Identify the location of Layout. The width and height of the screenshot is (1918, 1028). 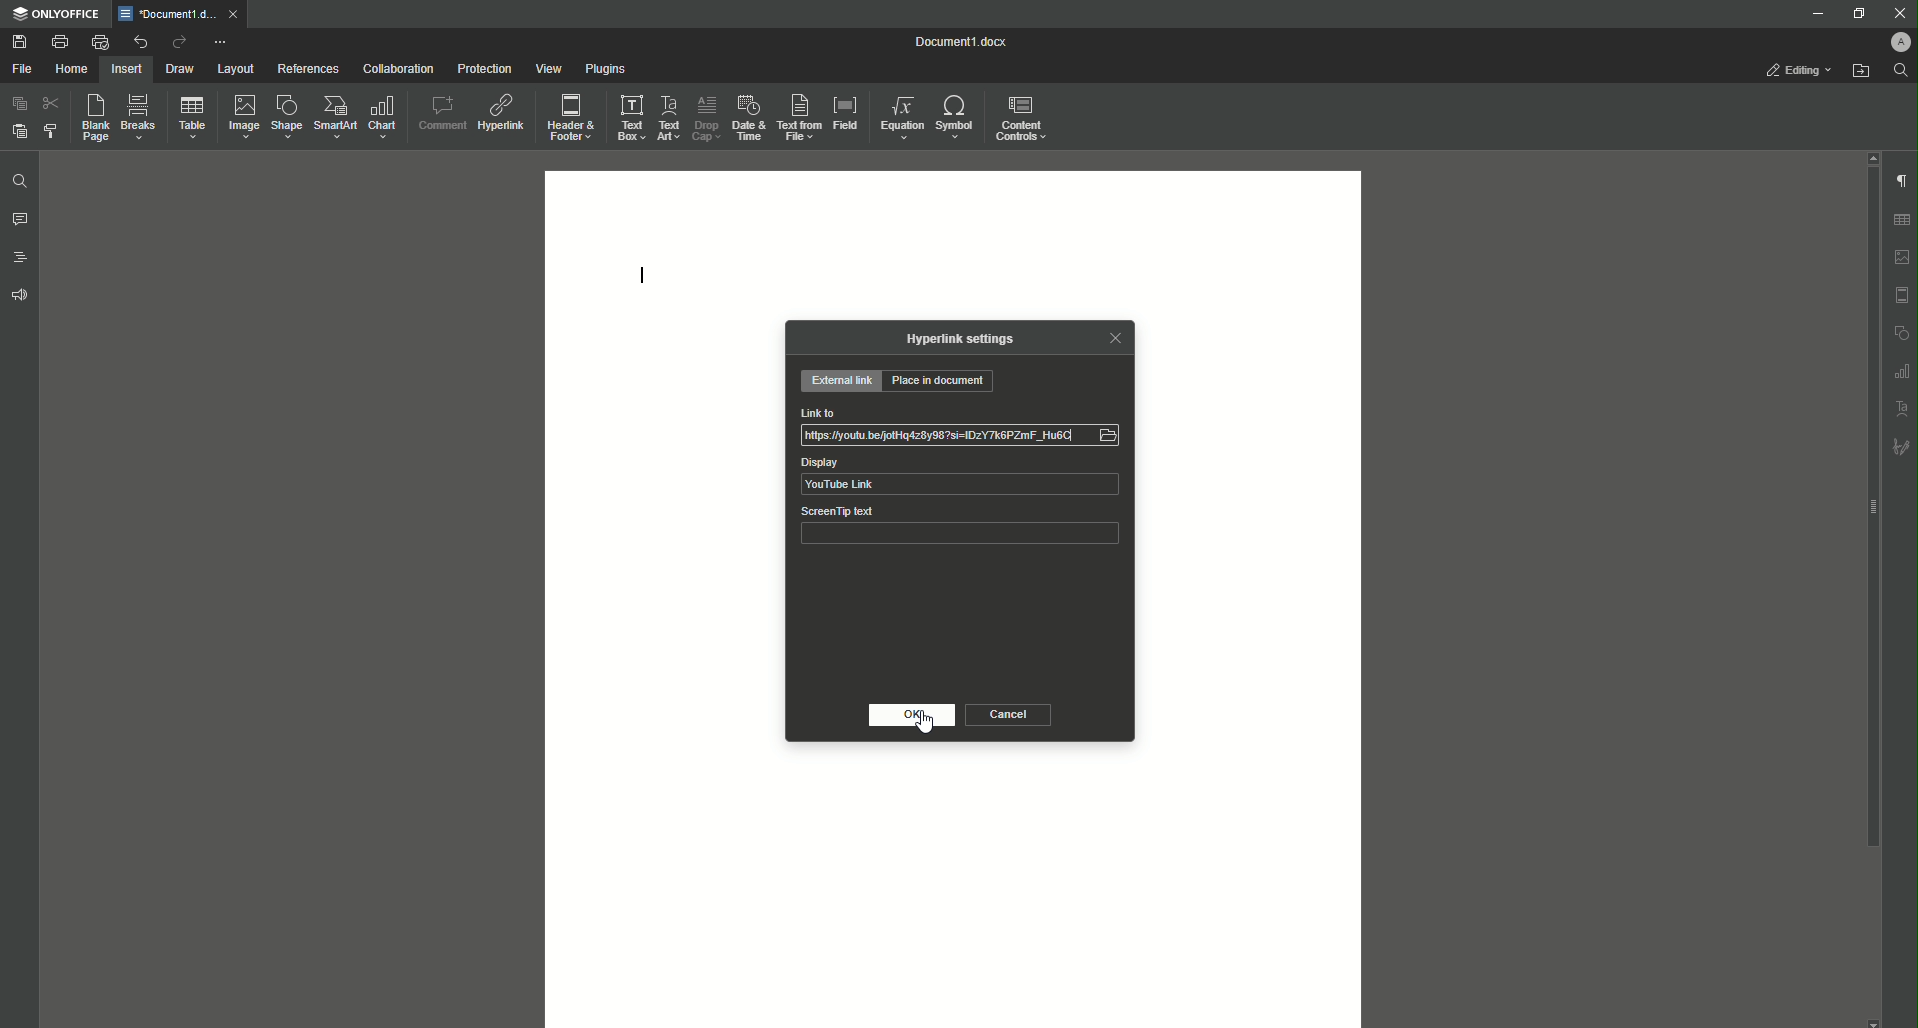
(234, 68).